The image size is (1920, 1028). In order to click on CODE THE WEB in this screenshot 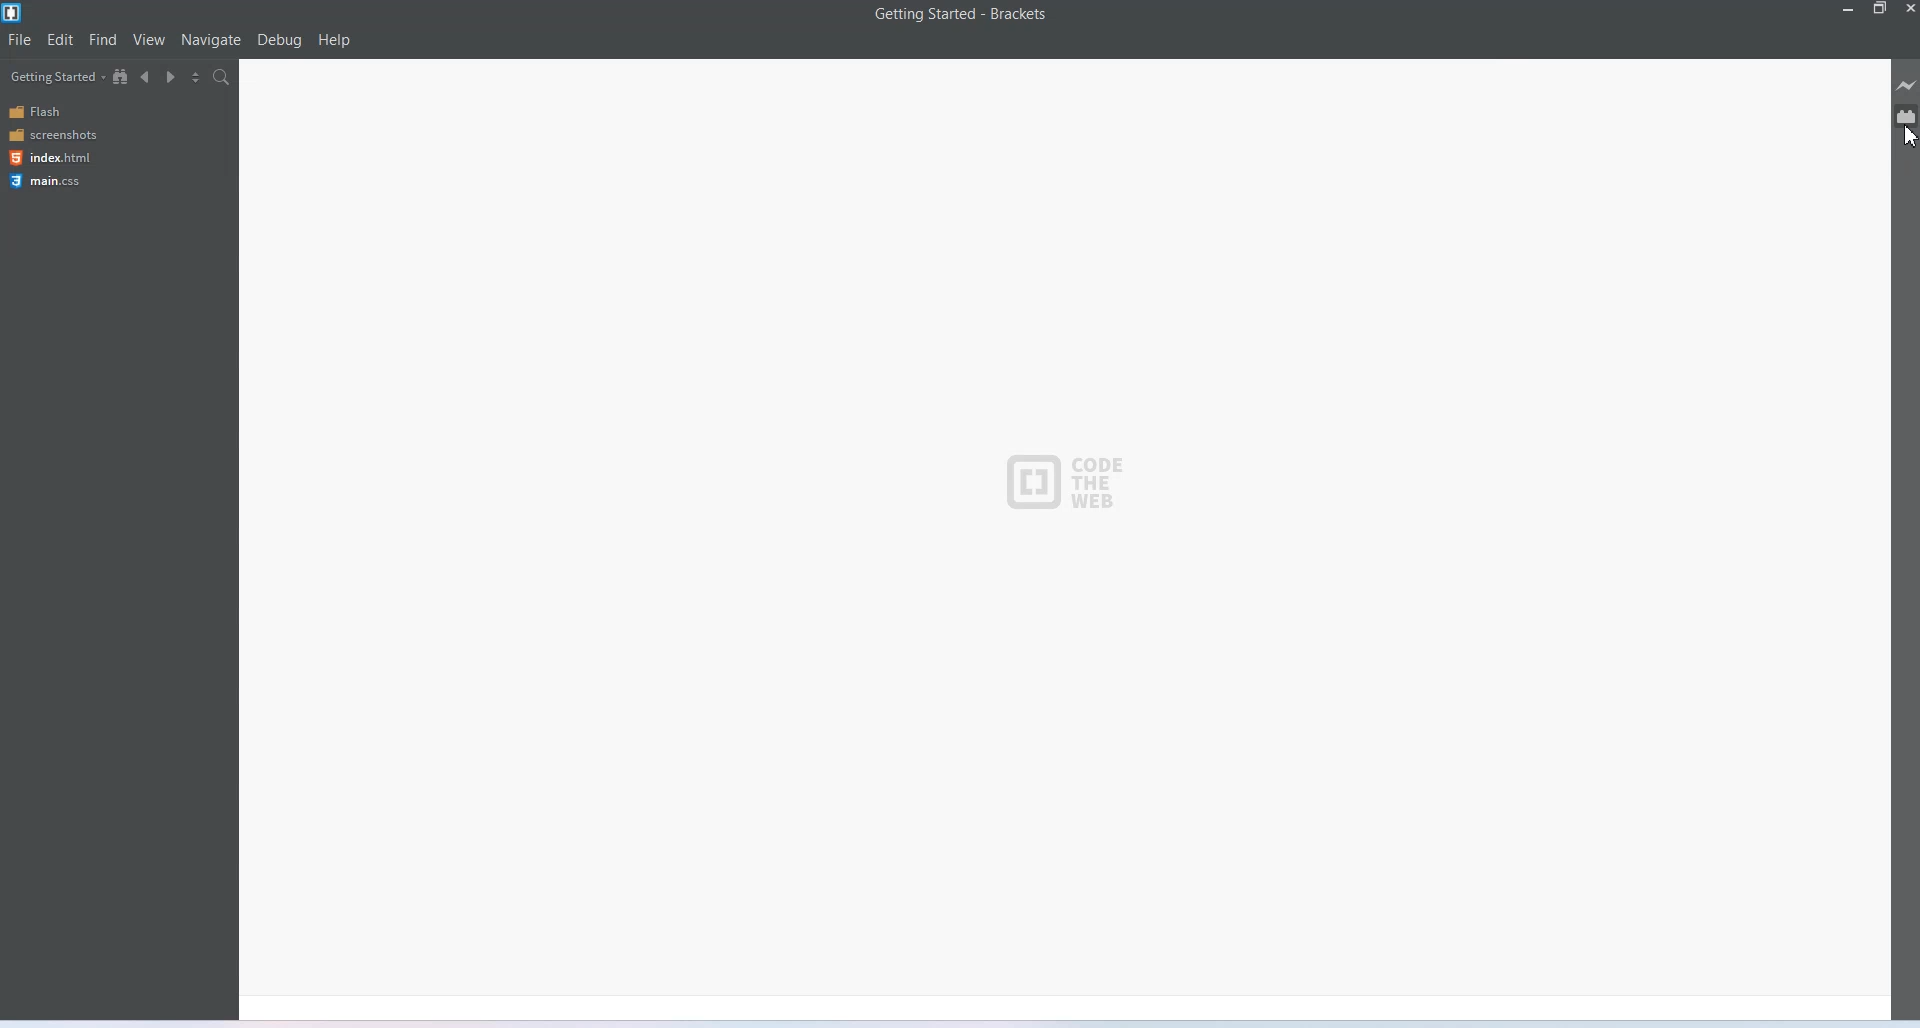, I will do `click(1060, 479)`.